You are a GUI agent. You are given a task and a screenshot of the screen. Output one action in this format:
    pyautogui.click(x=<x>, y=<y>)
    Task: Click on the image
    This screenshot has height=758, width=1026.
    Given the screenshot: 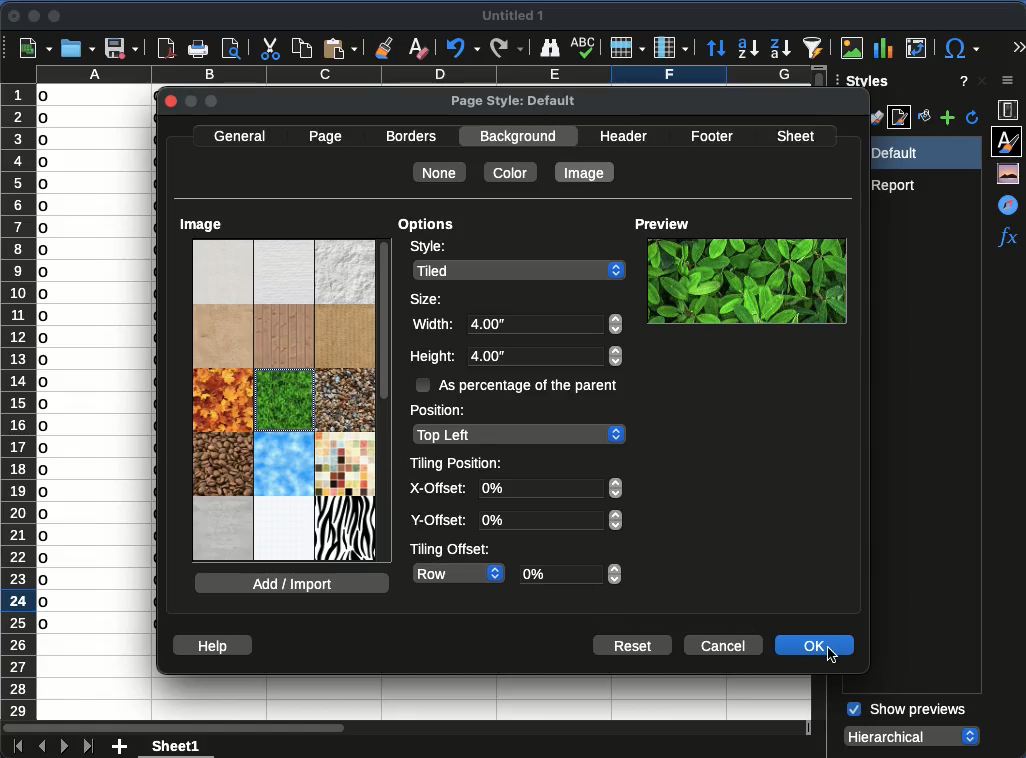 What is the action you would take?
    pyautogui.click(x=585, y=173)
    